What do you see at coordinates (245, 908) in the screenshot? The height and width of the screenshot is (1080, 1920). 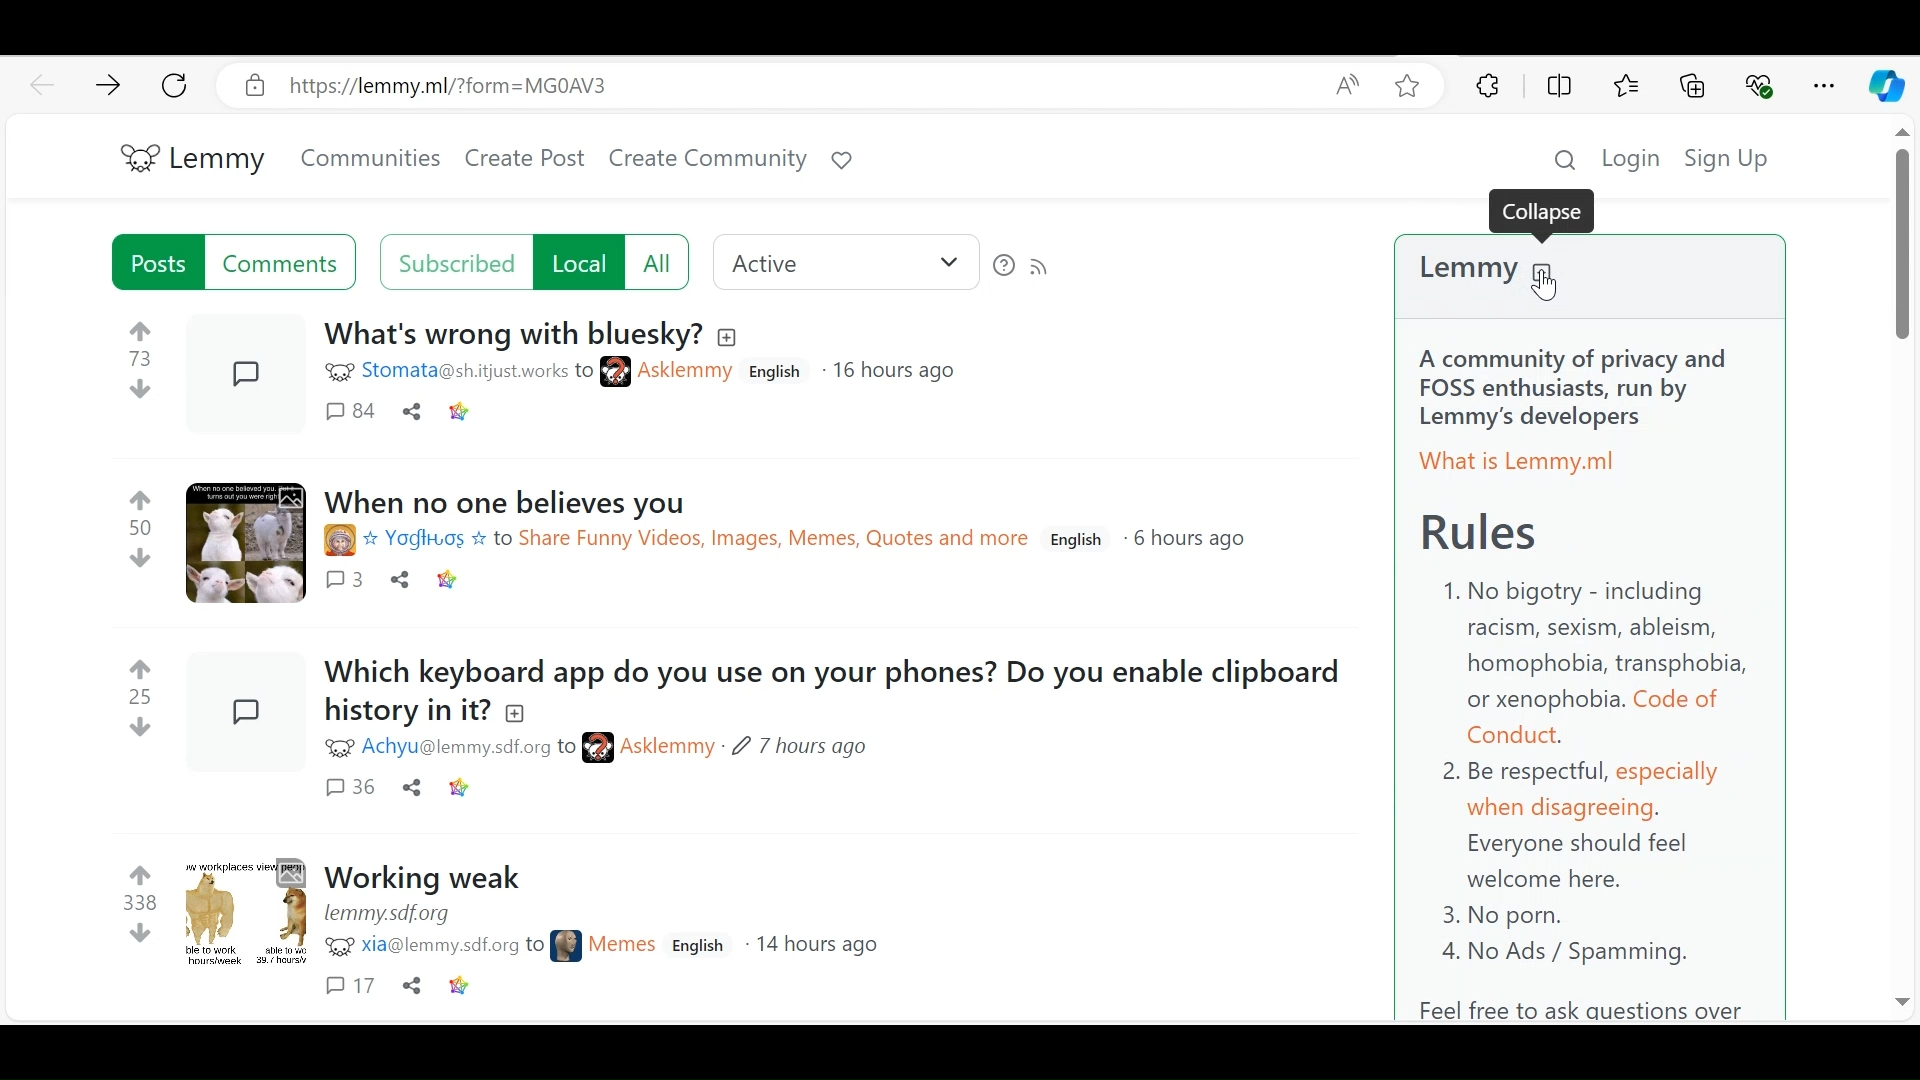 I see `Posts` at bounding box center [245, 908].